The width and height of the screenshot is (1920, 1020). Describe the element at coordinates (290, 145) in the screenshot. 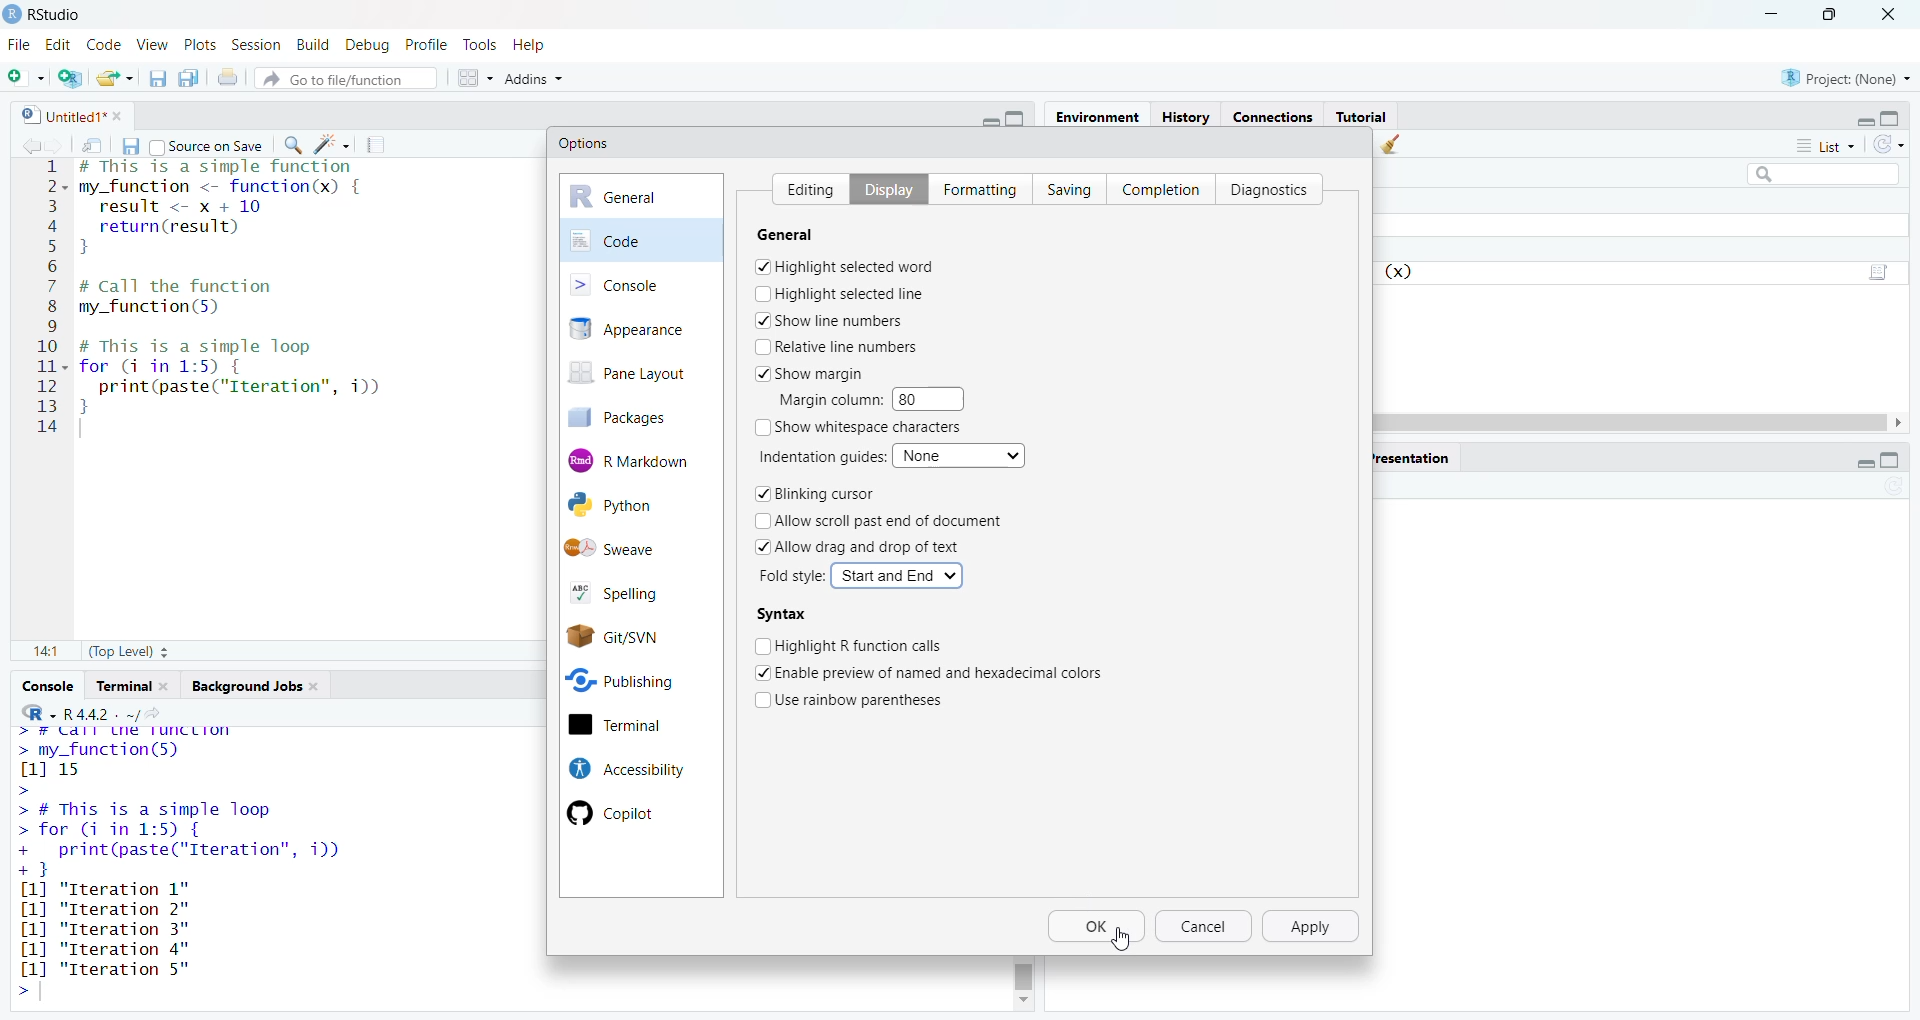

I see `find/replace` at that location.